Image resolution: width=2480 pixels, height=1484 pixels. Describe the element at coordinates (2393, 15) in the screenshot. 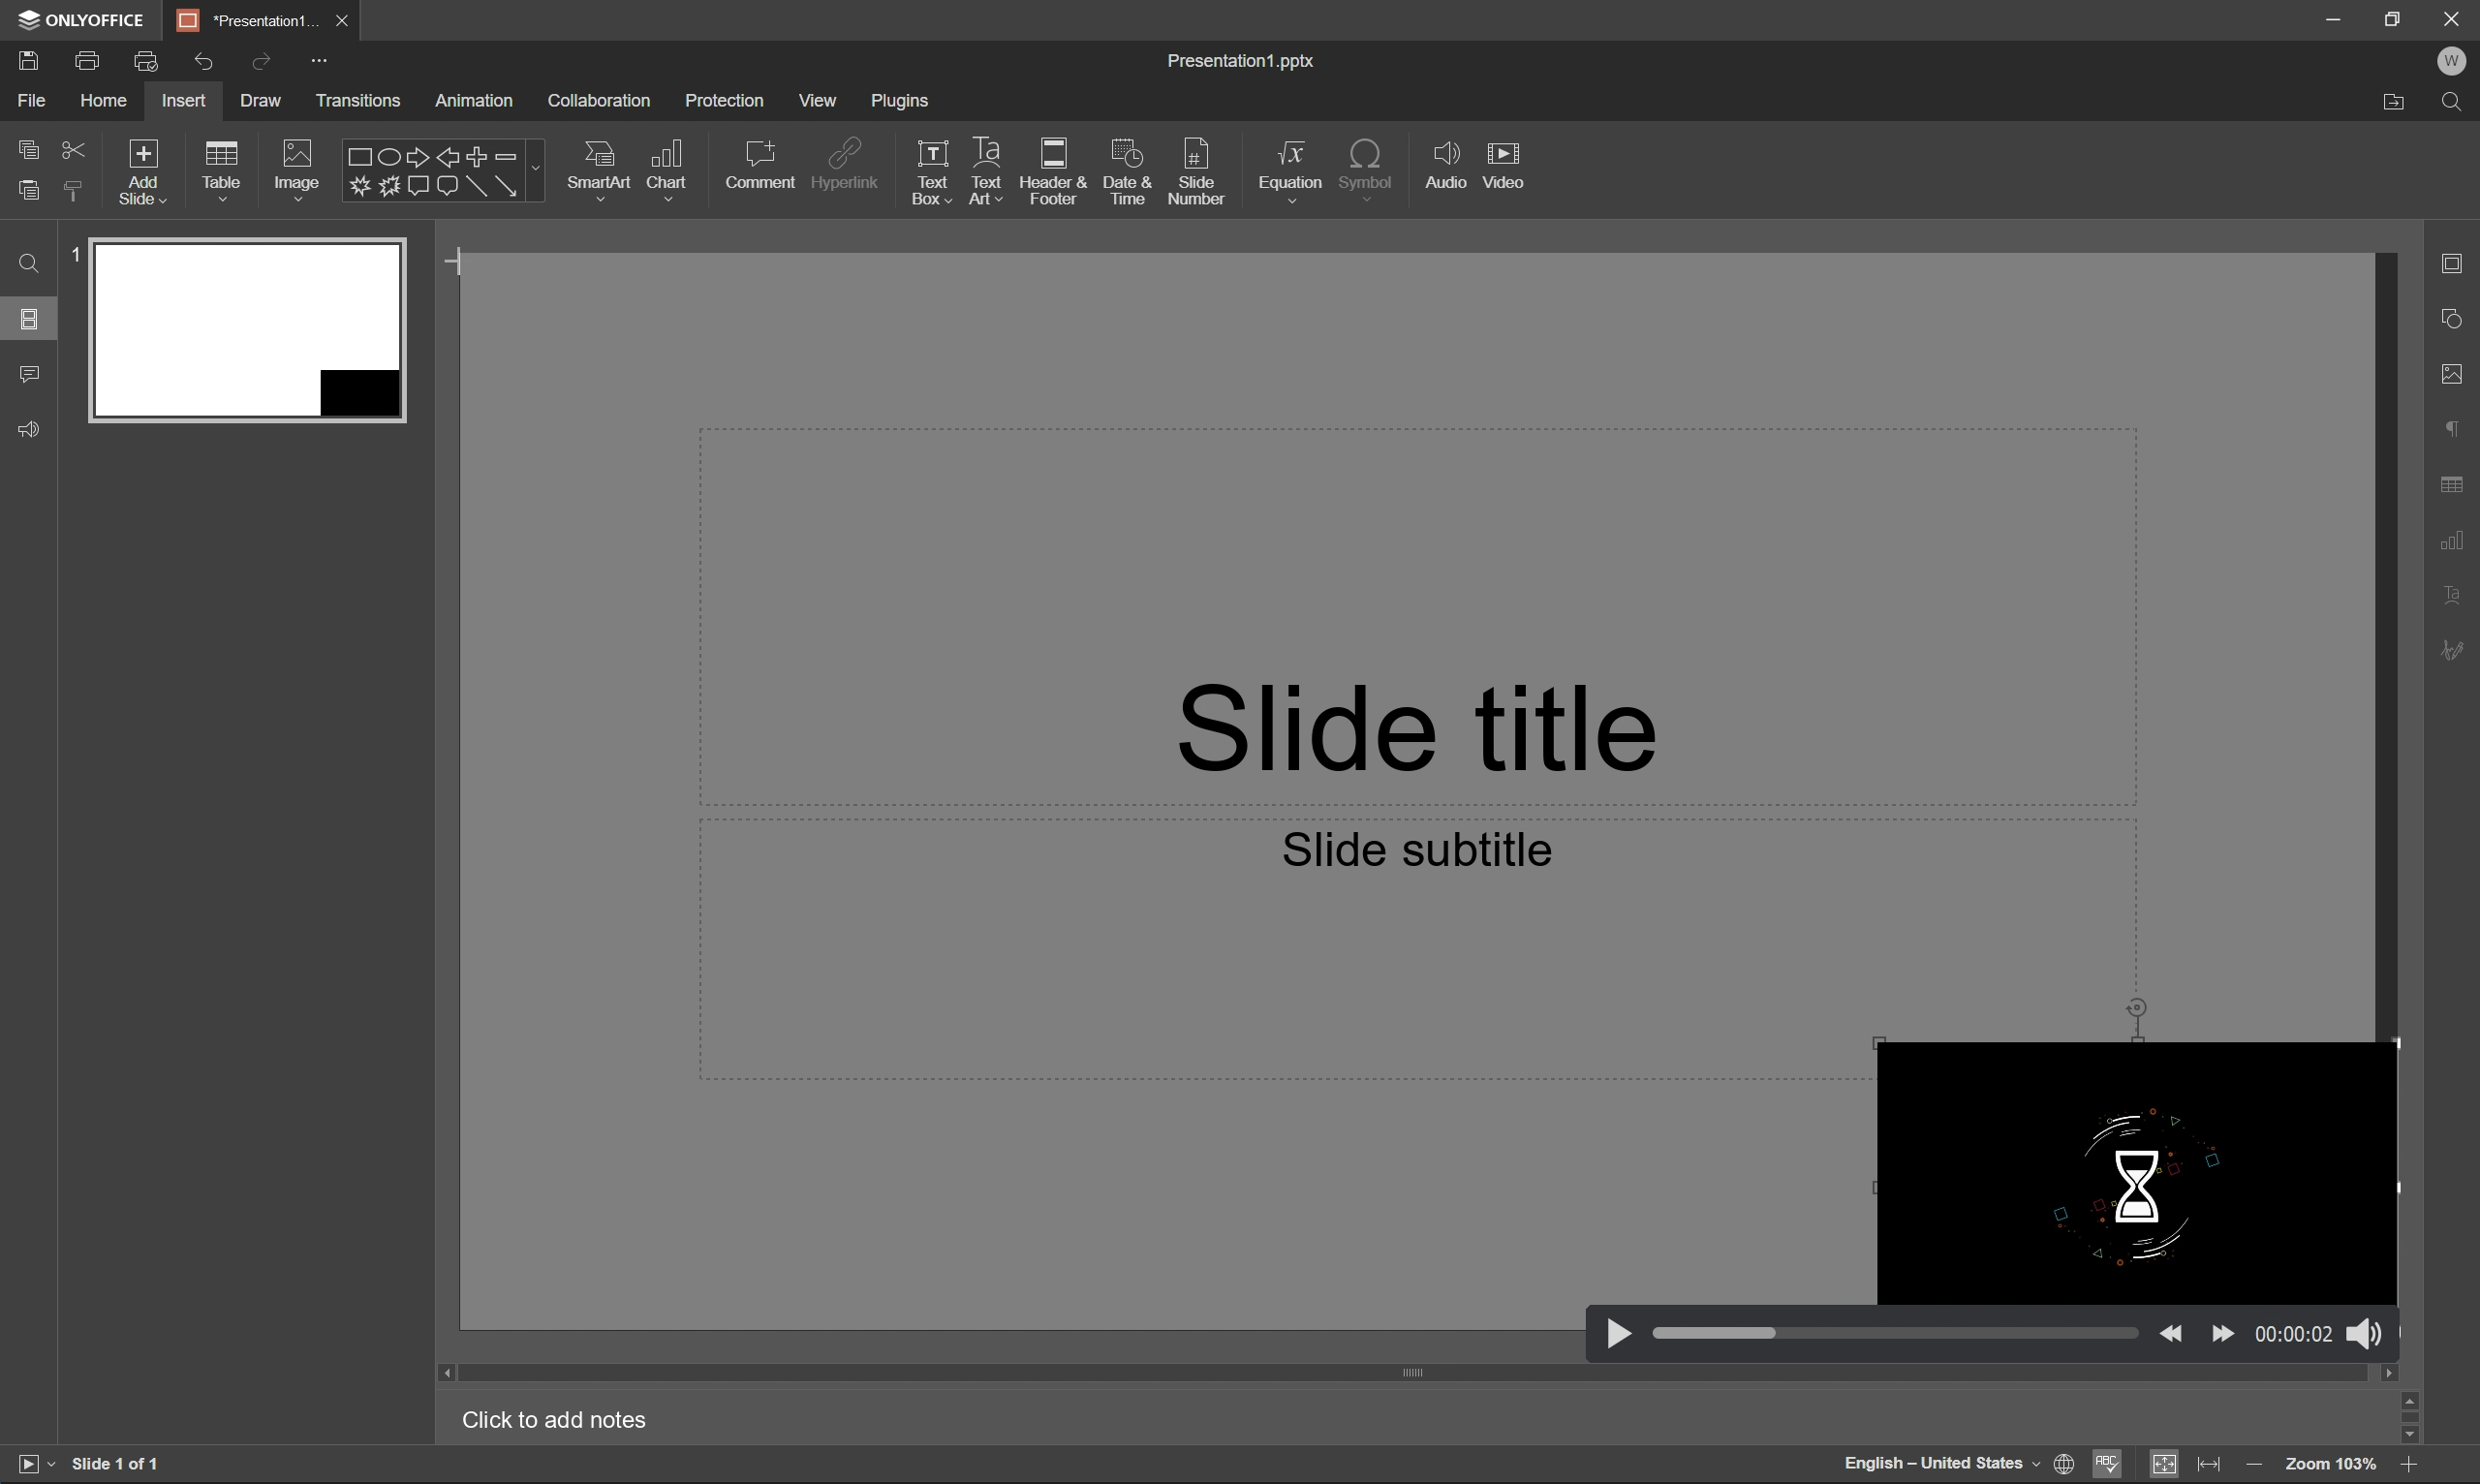

I see `restore down` at that location.